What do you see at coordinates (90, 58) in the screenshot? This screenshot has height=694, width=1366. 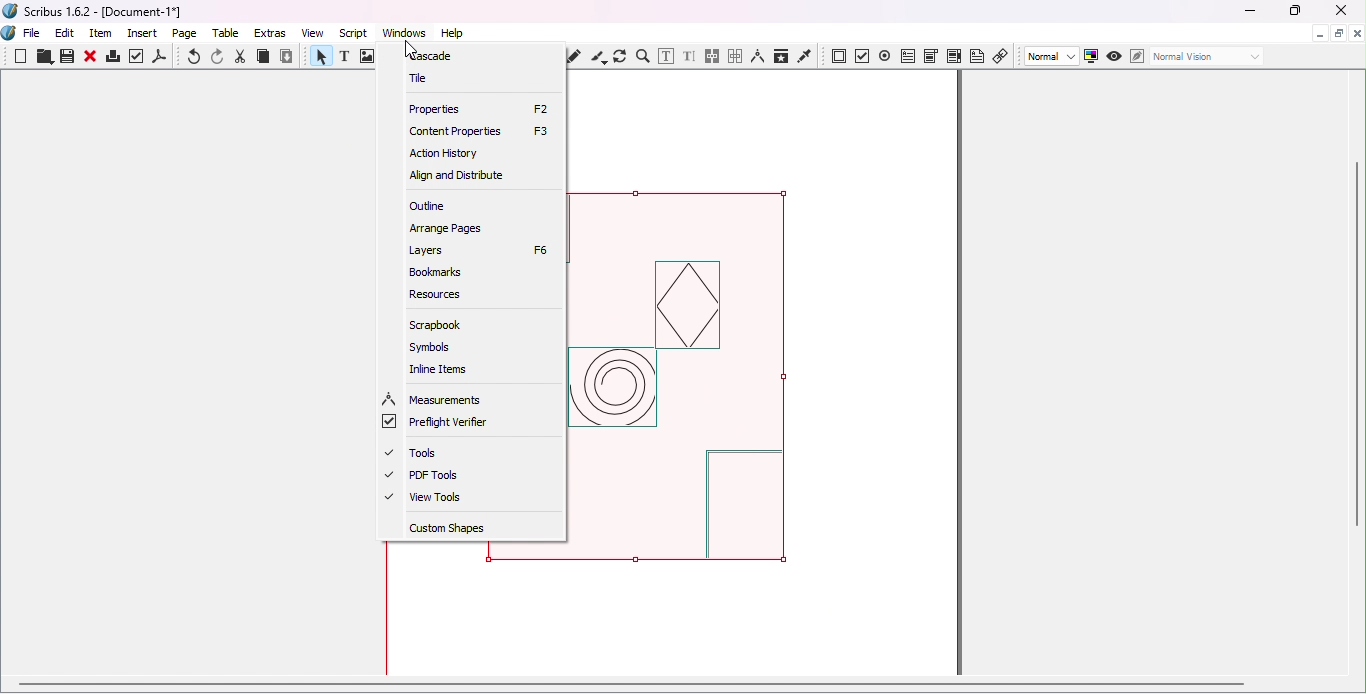 I see `Close` at bounding box center [90, 58].